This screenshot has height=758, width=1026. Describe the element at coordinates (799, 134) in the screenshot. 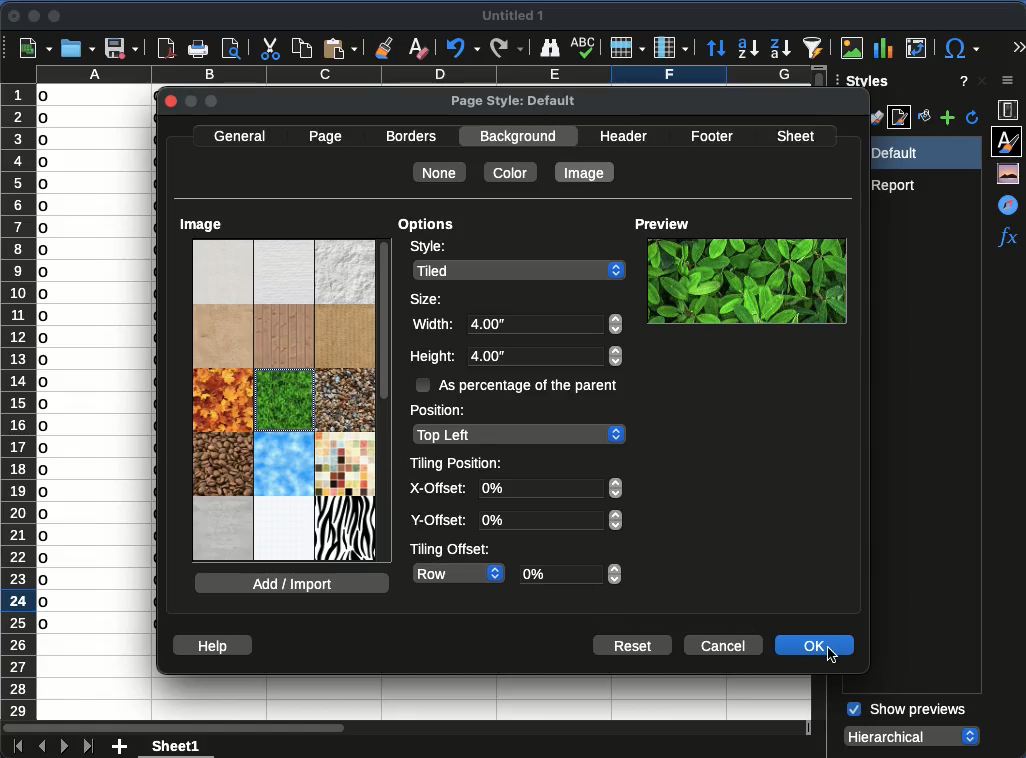

I see `sheet` at that location.